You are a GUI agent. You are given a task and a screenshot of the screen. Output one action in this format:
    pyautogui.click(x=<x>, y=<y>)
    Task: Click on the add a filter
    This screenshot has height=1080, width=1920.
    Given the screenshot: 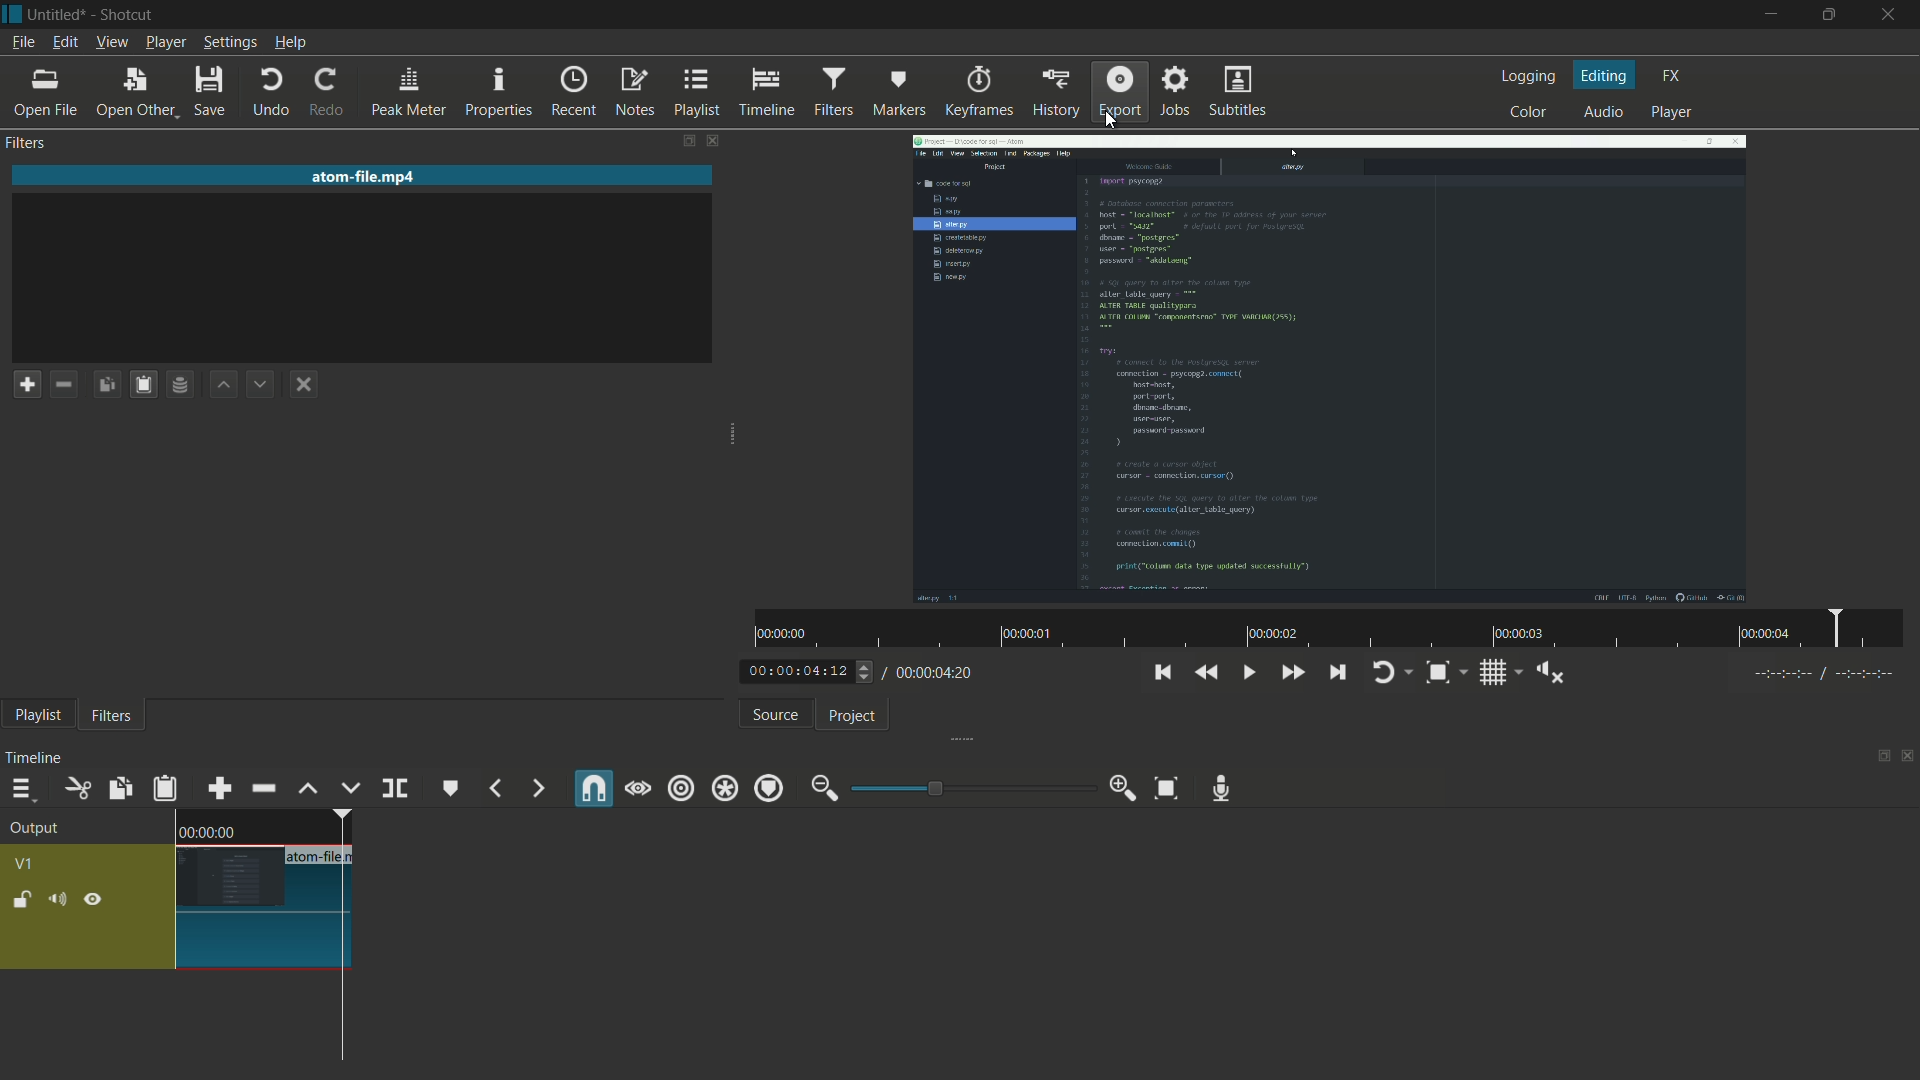 What is the action you would take?
    pyautogui.click(x=28, y=385)
    